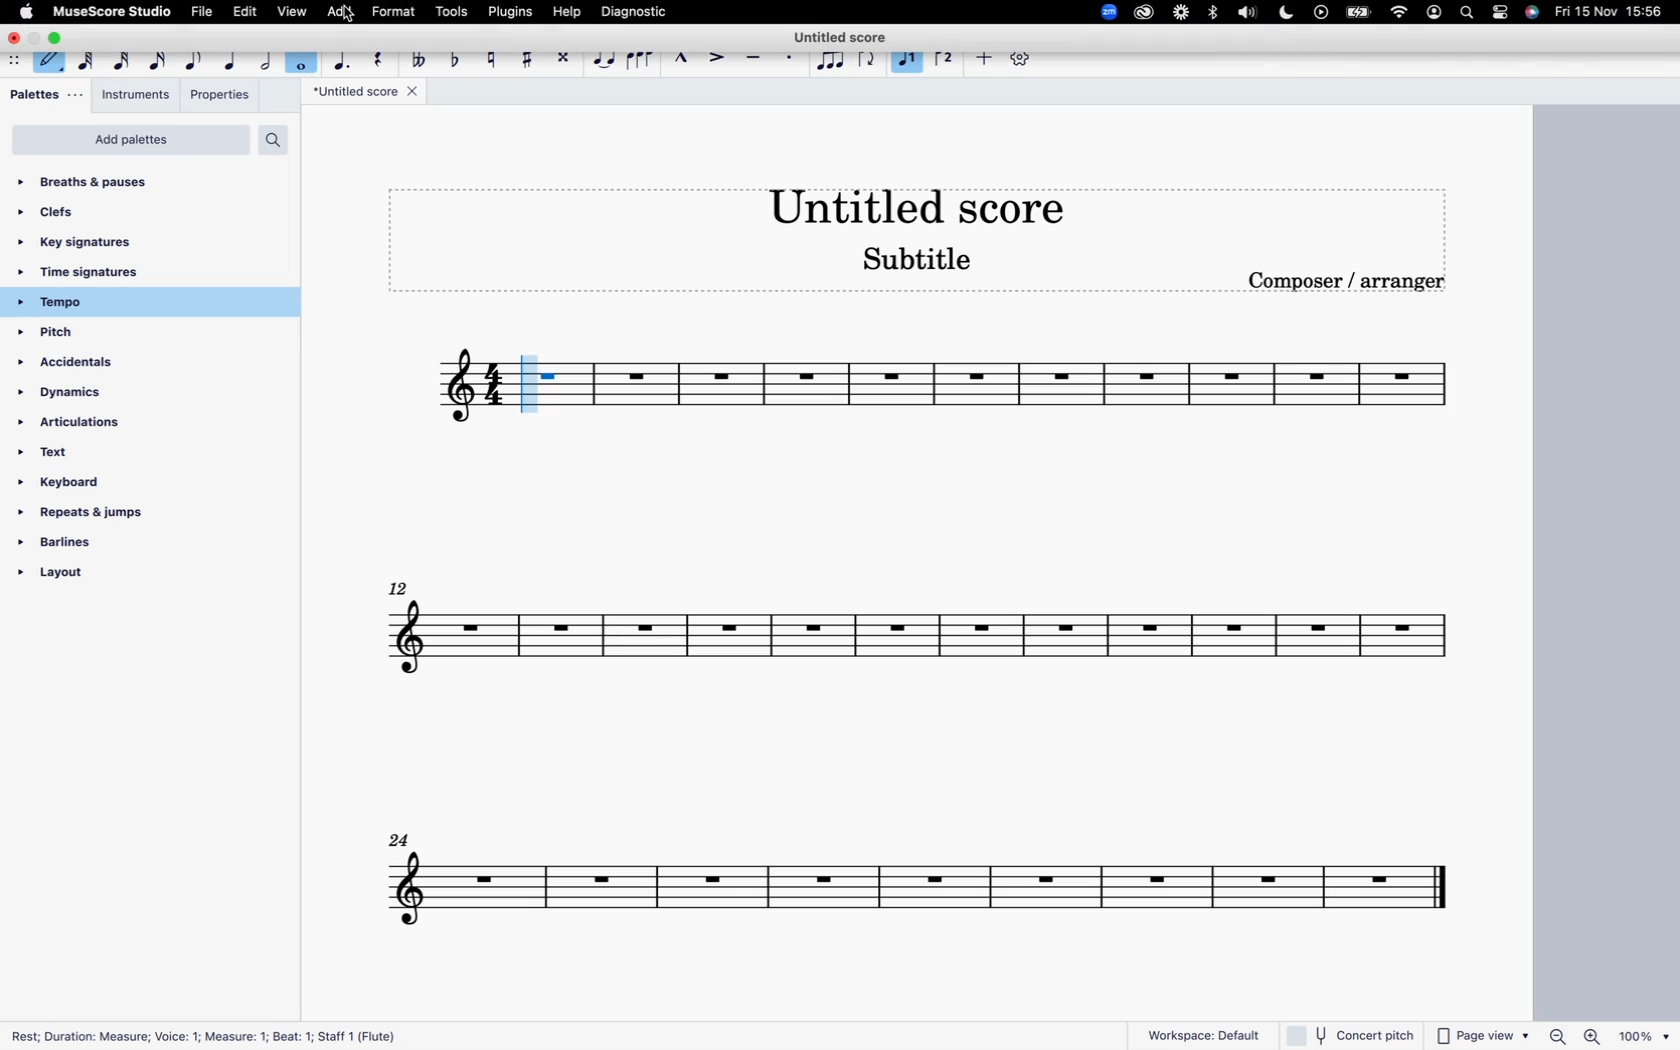 The height and width of the screenshot is (1050, 1680). What do you see at coordinates (490, 56) in the screenshot?
I see `toggle natural` at bounding box center [490, 56].